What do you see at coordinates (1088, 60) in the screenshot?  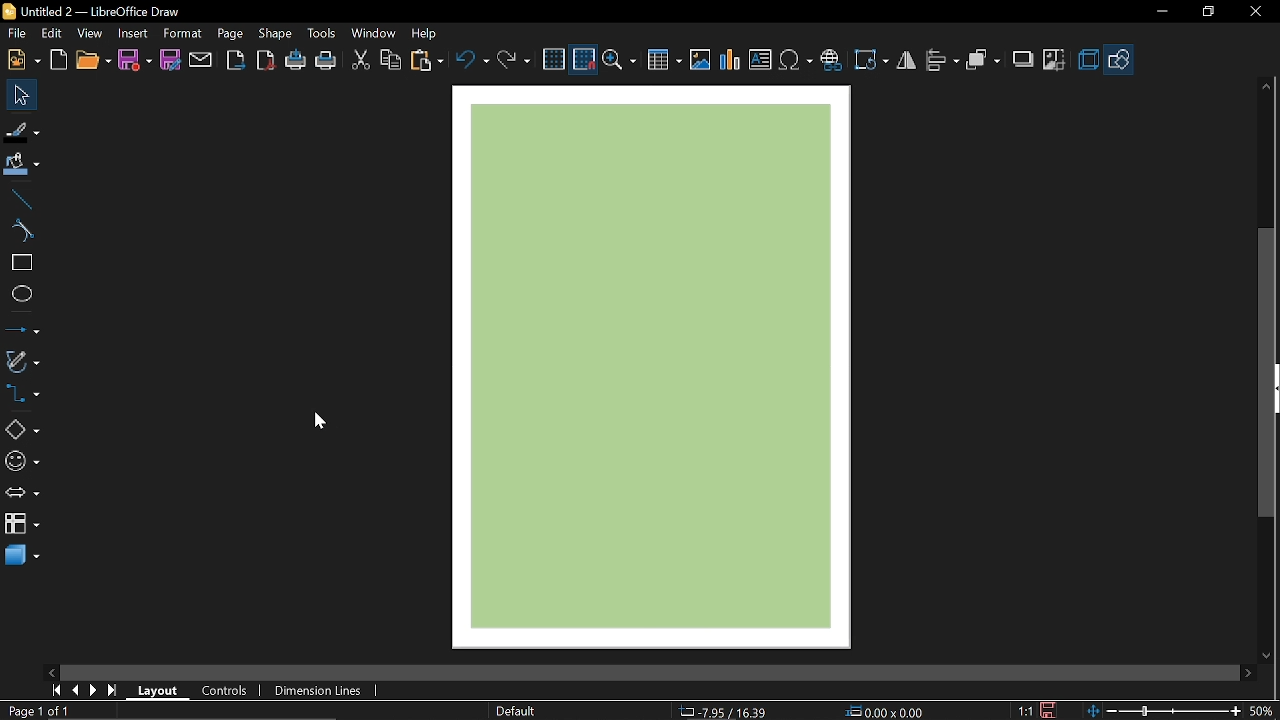 I see `3d effects` at bounding box center [1088, 60].